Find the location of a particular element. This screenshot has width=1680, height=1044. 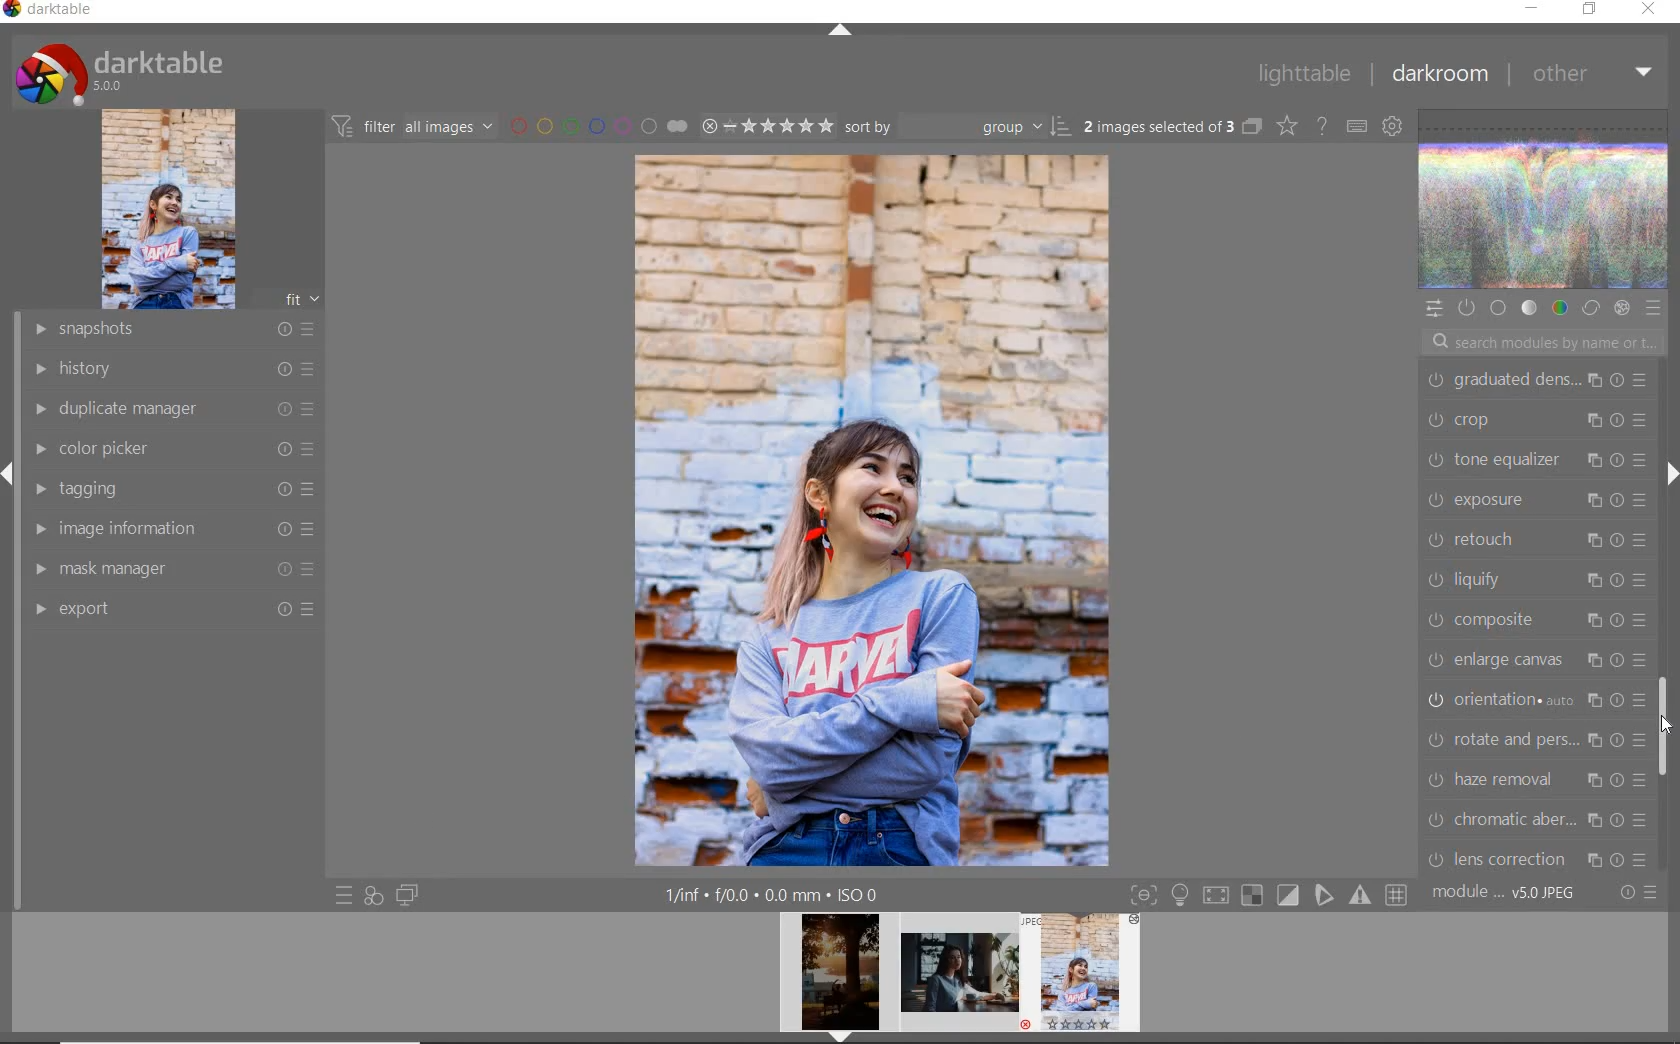

system name is located at coordinates (49, 12).